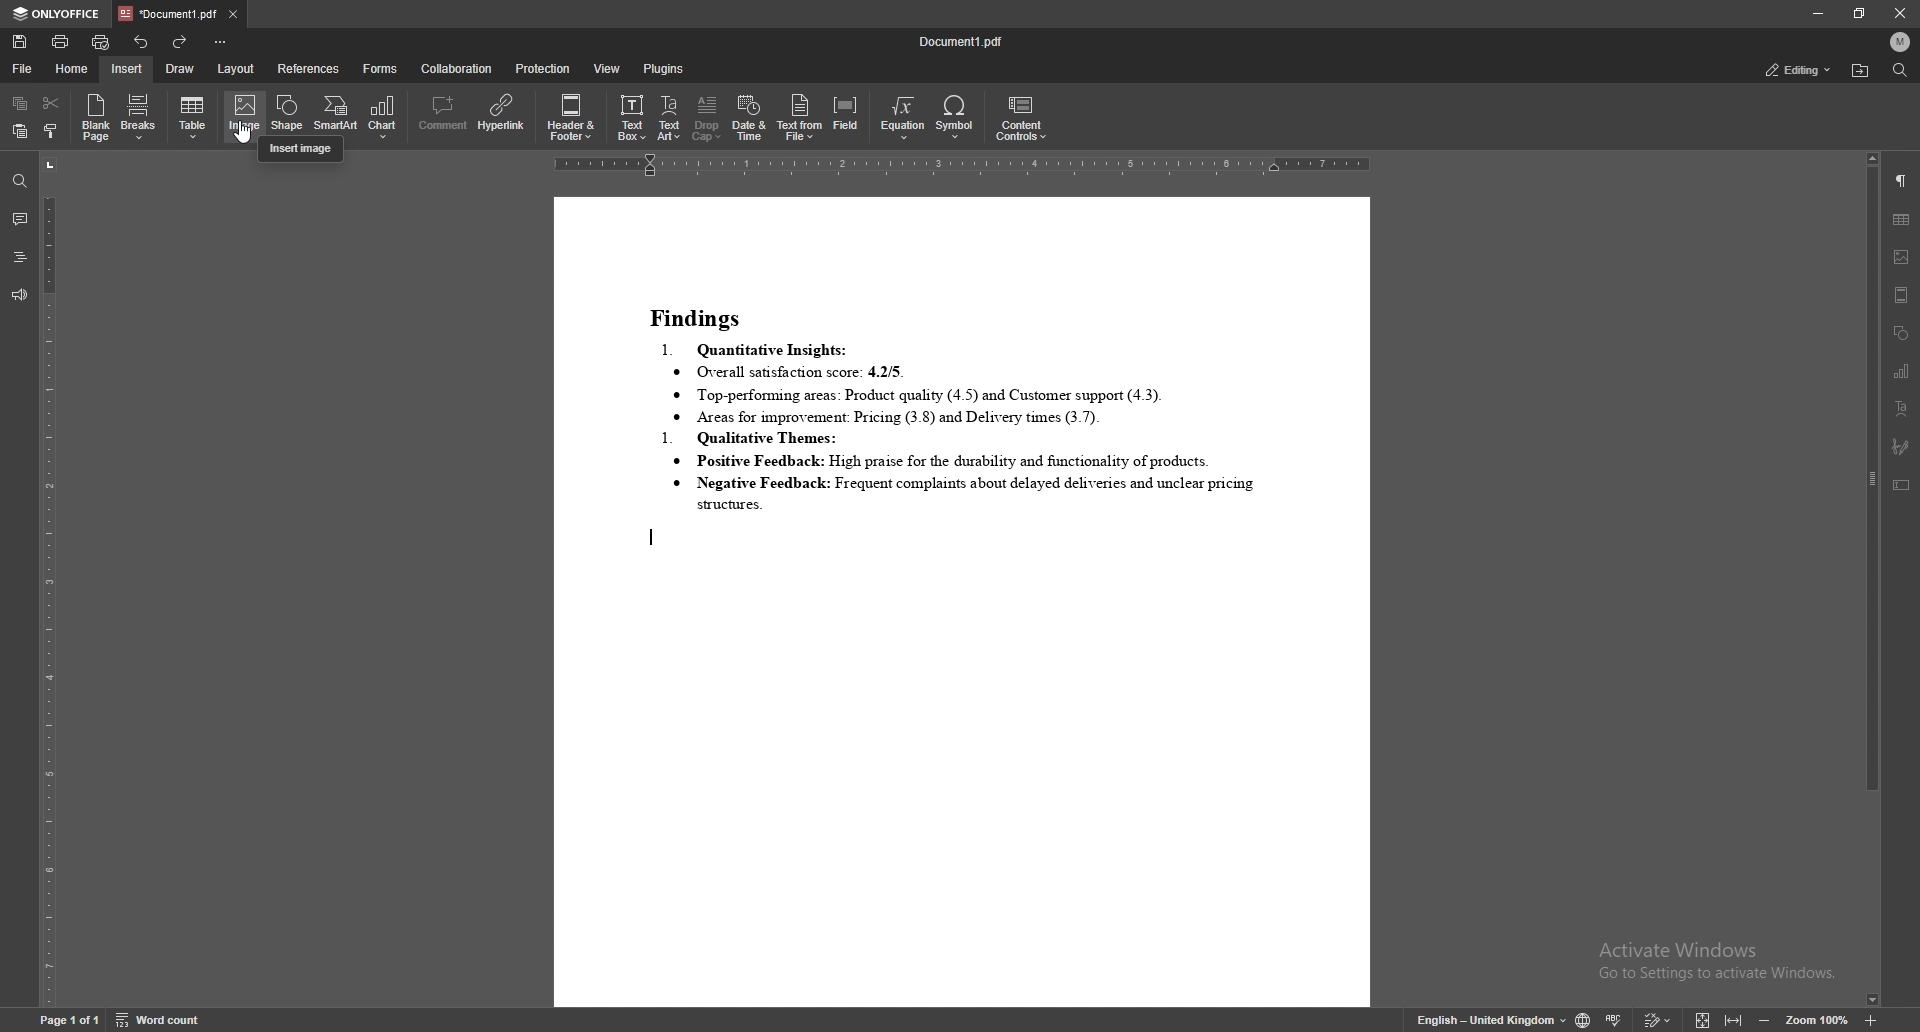 The height and width of the screenshot is (1032, 1920). Describe the element at coordinates (18, 296) in the screenshot. I see `feedback` at that location.